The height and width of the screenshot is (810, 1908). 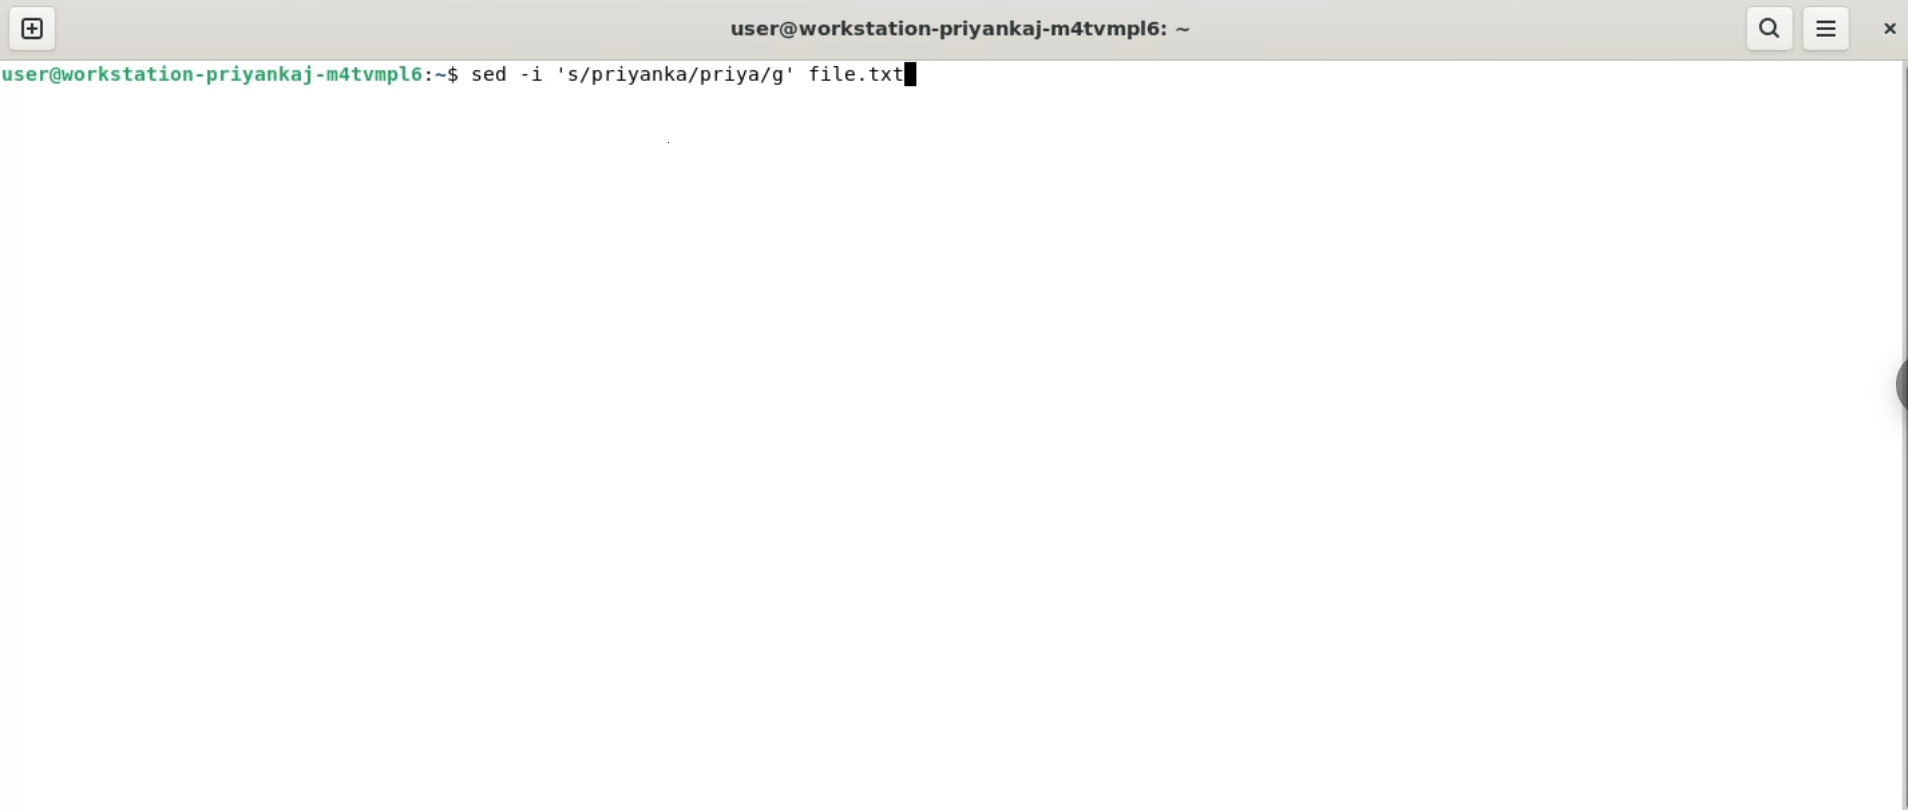 I want to click on search, so click(x=1772, y=28).